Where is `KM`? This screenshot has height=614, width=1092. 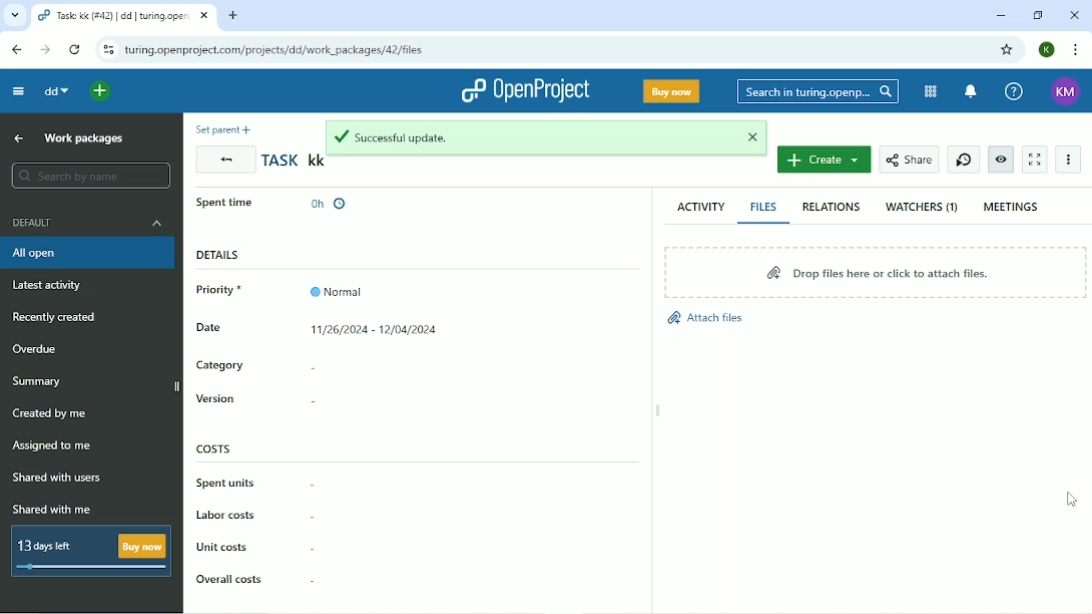 KM is located at coordinates (1065, 92).